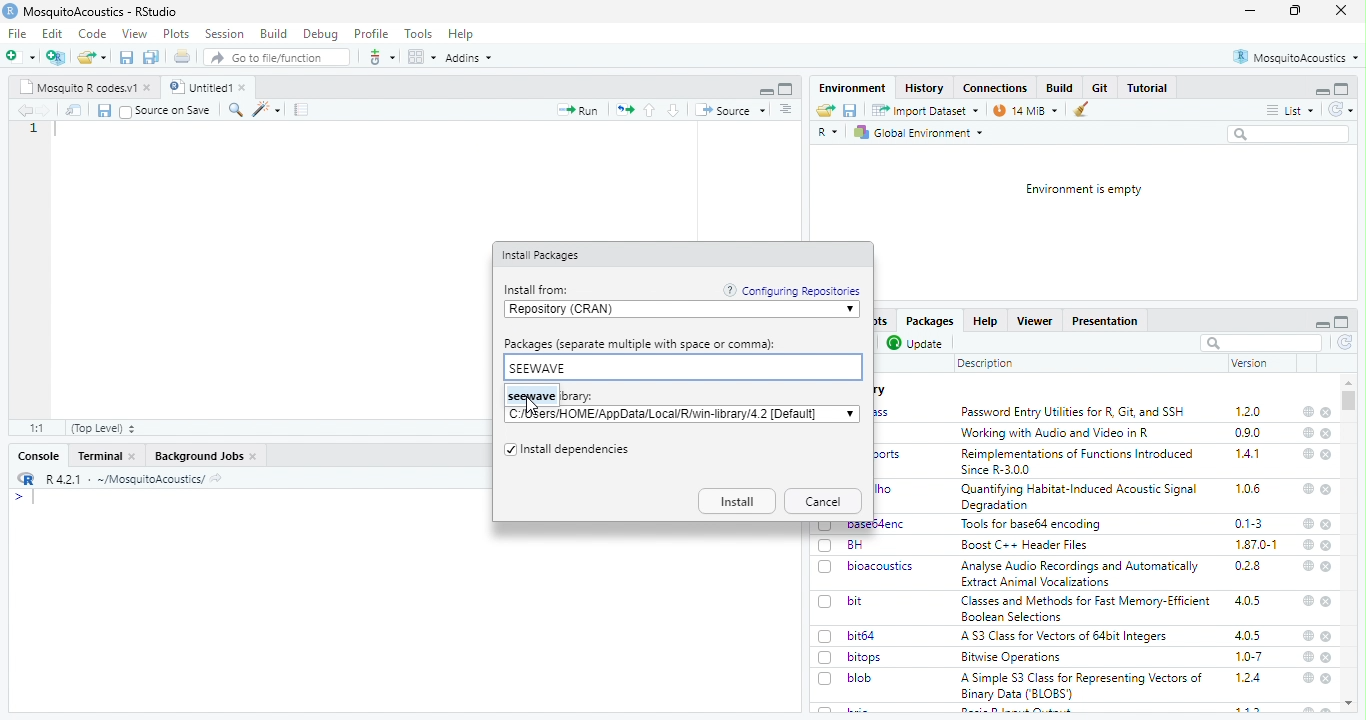 Image resolution: width=1366 pixels, height=720 pixels. What do you see at coordinates (768, 92) in the screenshot?
I see `minimise` at bounding box center [768, 92].